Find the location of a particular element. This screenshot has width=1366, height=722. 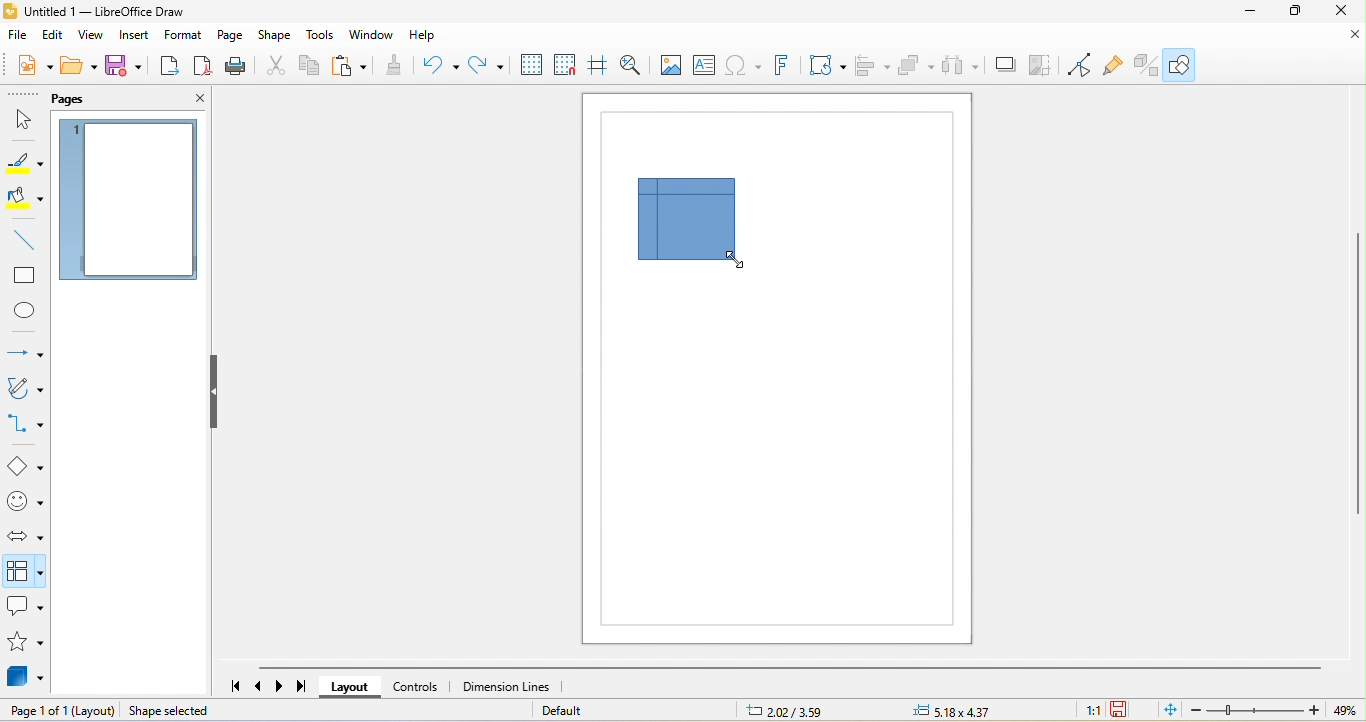

show gluepoint function is located at coordinates (1116, 65).